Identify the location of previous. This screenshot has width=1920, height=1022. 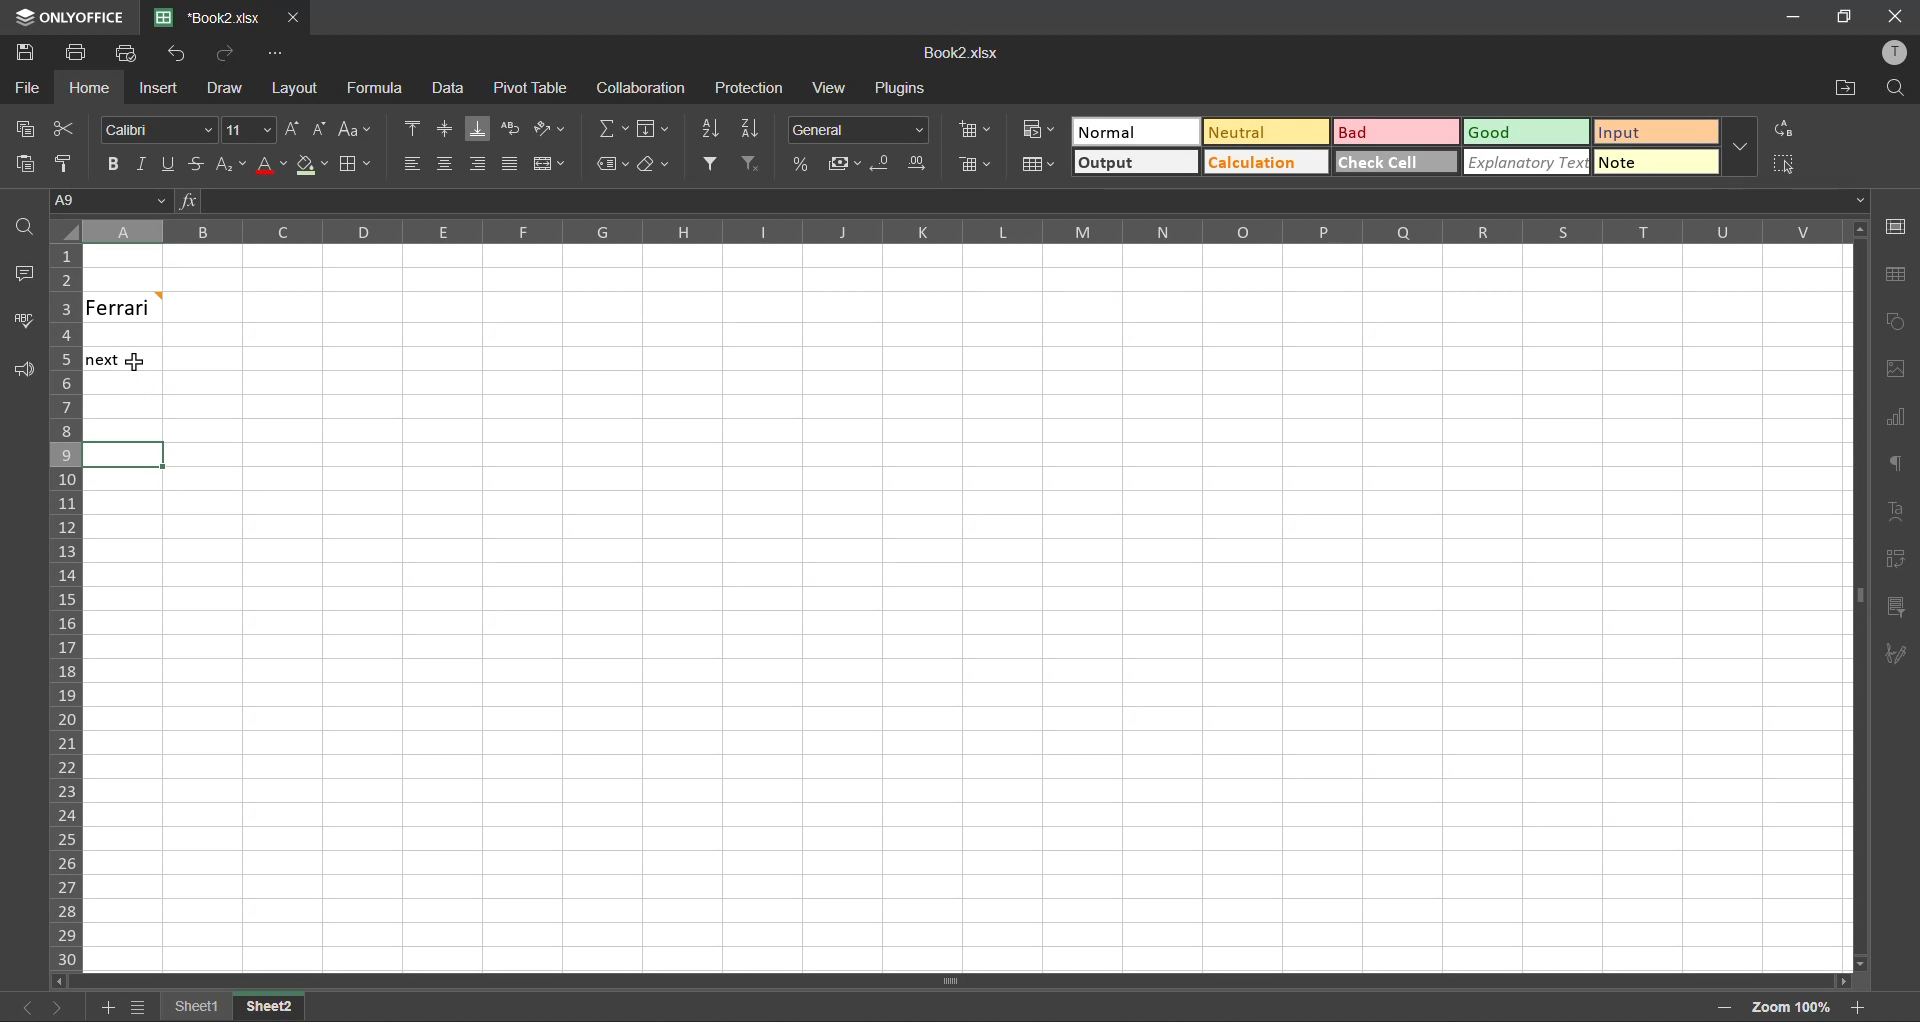
(16, 1005).